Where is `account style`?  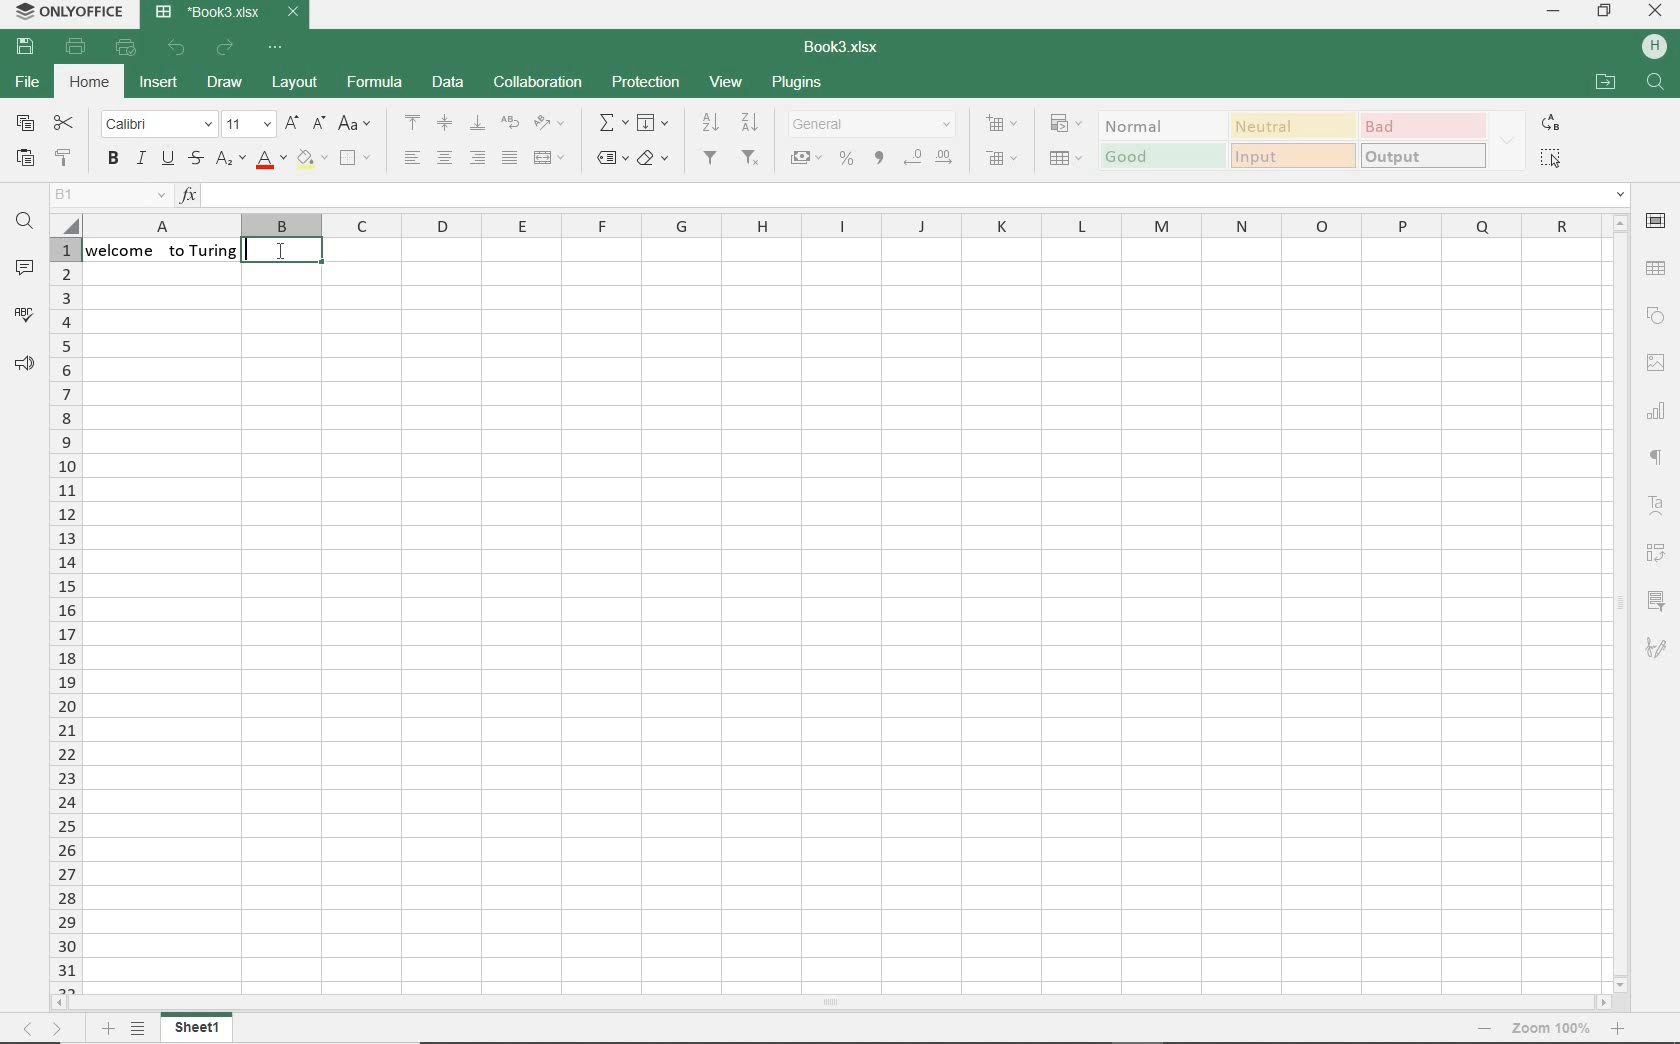
account style is located at coordinates (807, 158).